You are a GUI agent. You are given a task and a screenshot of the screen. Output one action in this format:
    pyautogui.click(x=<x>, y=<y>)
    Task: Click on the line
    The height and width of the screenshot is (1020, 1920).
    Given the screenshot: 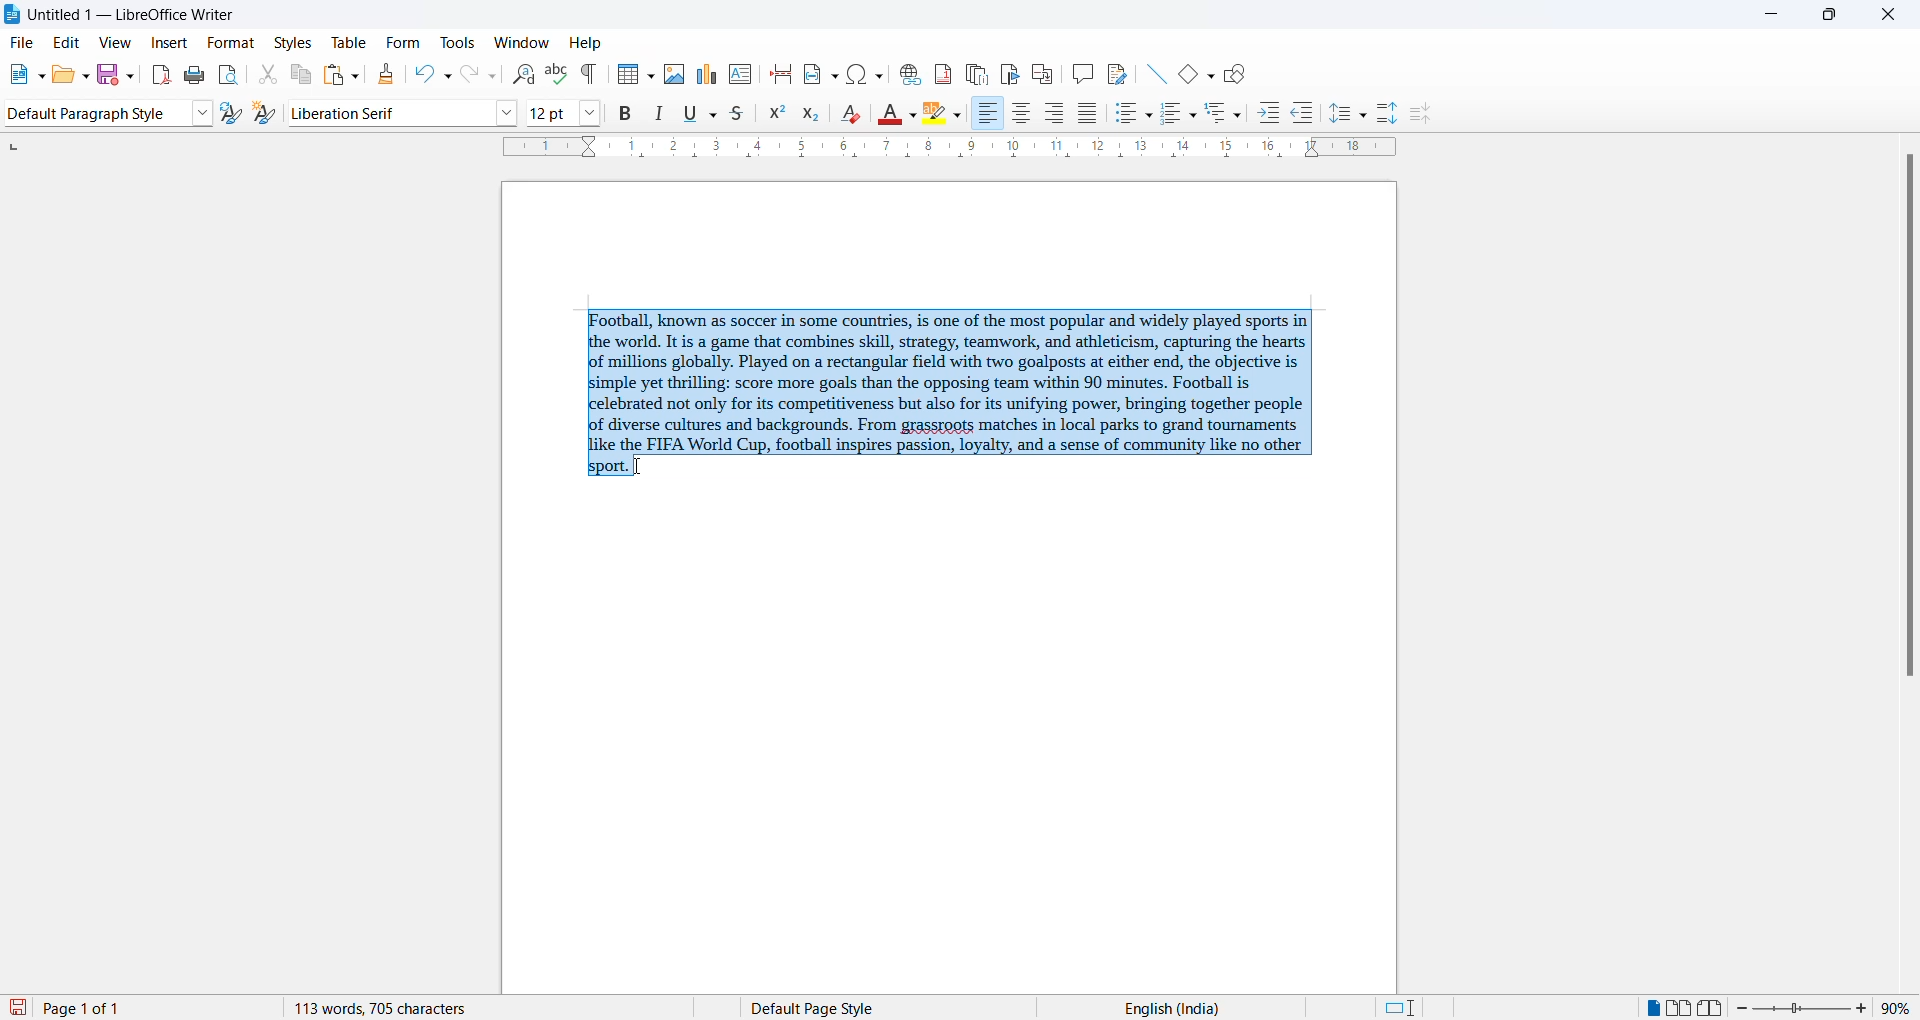 What is the action you would take?
    pyautogui.click(x=1153, y=74)
    